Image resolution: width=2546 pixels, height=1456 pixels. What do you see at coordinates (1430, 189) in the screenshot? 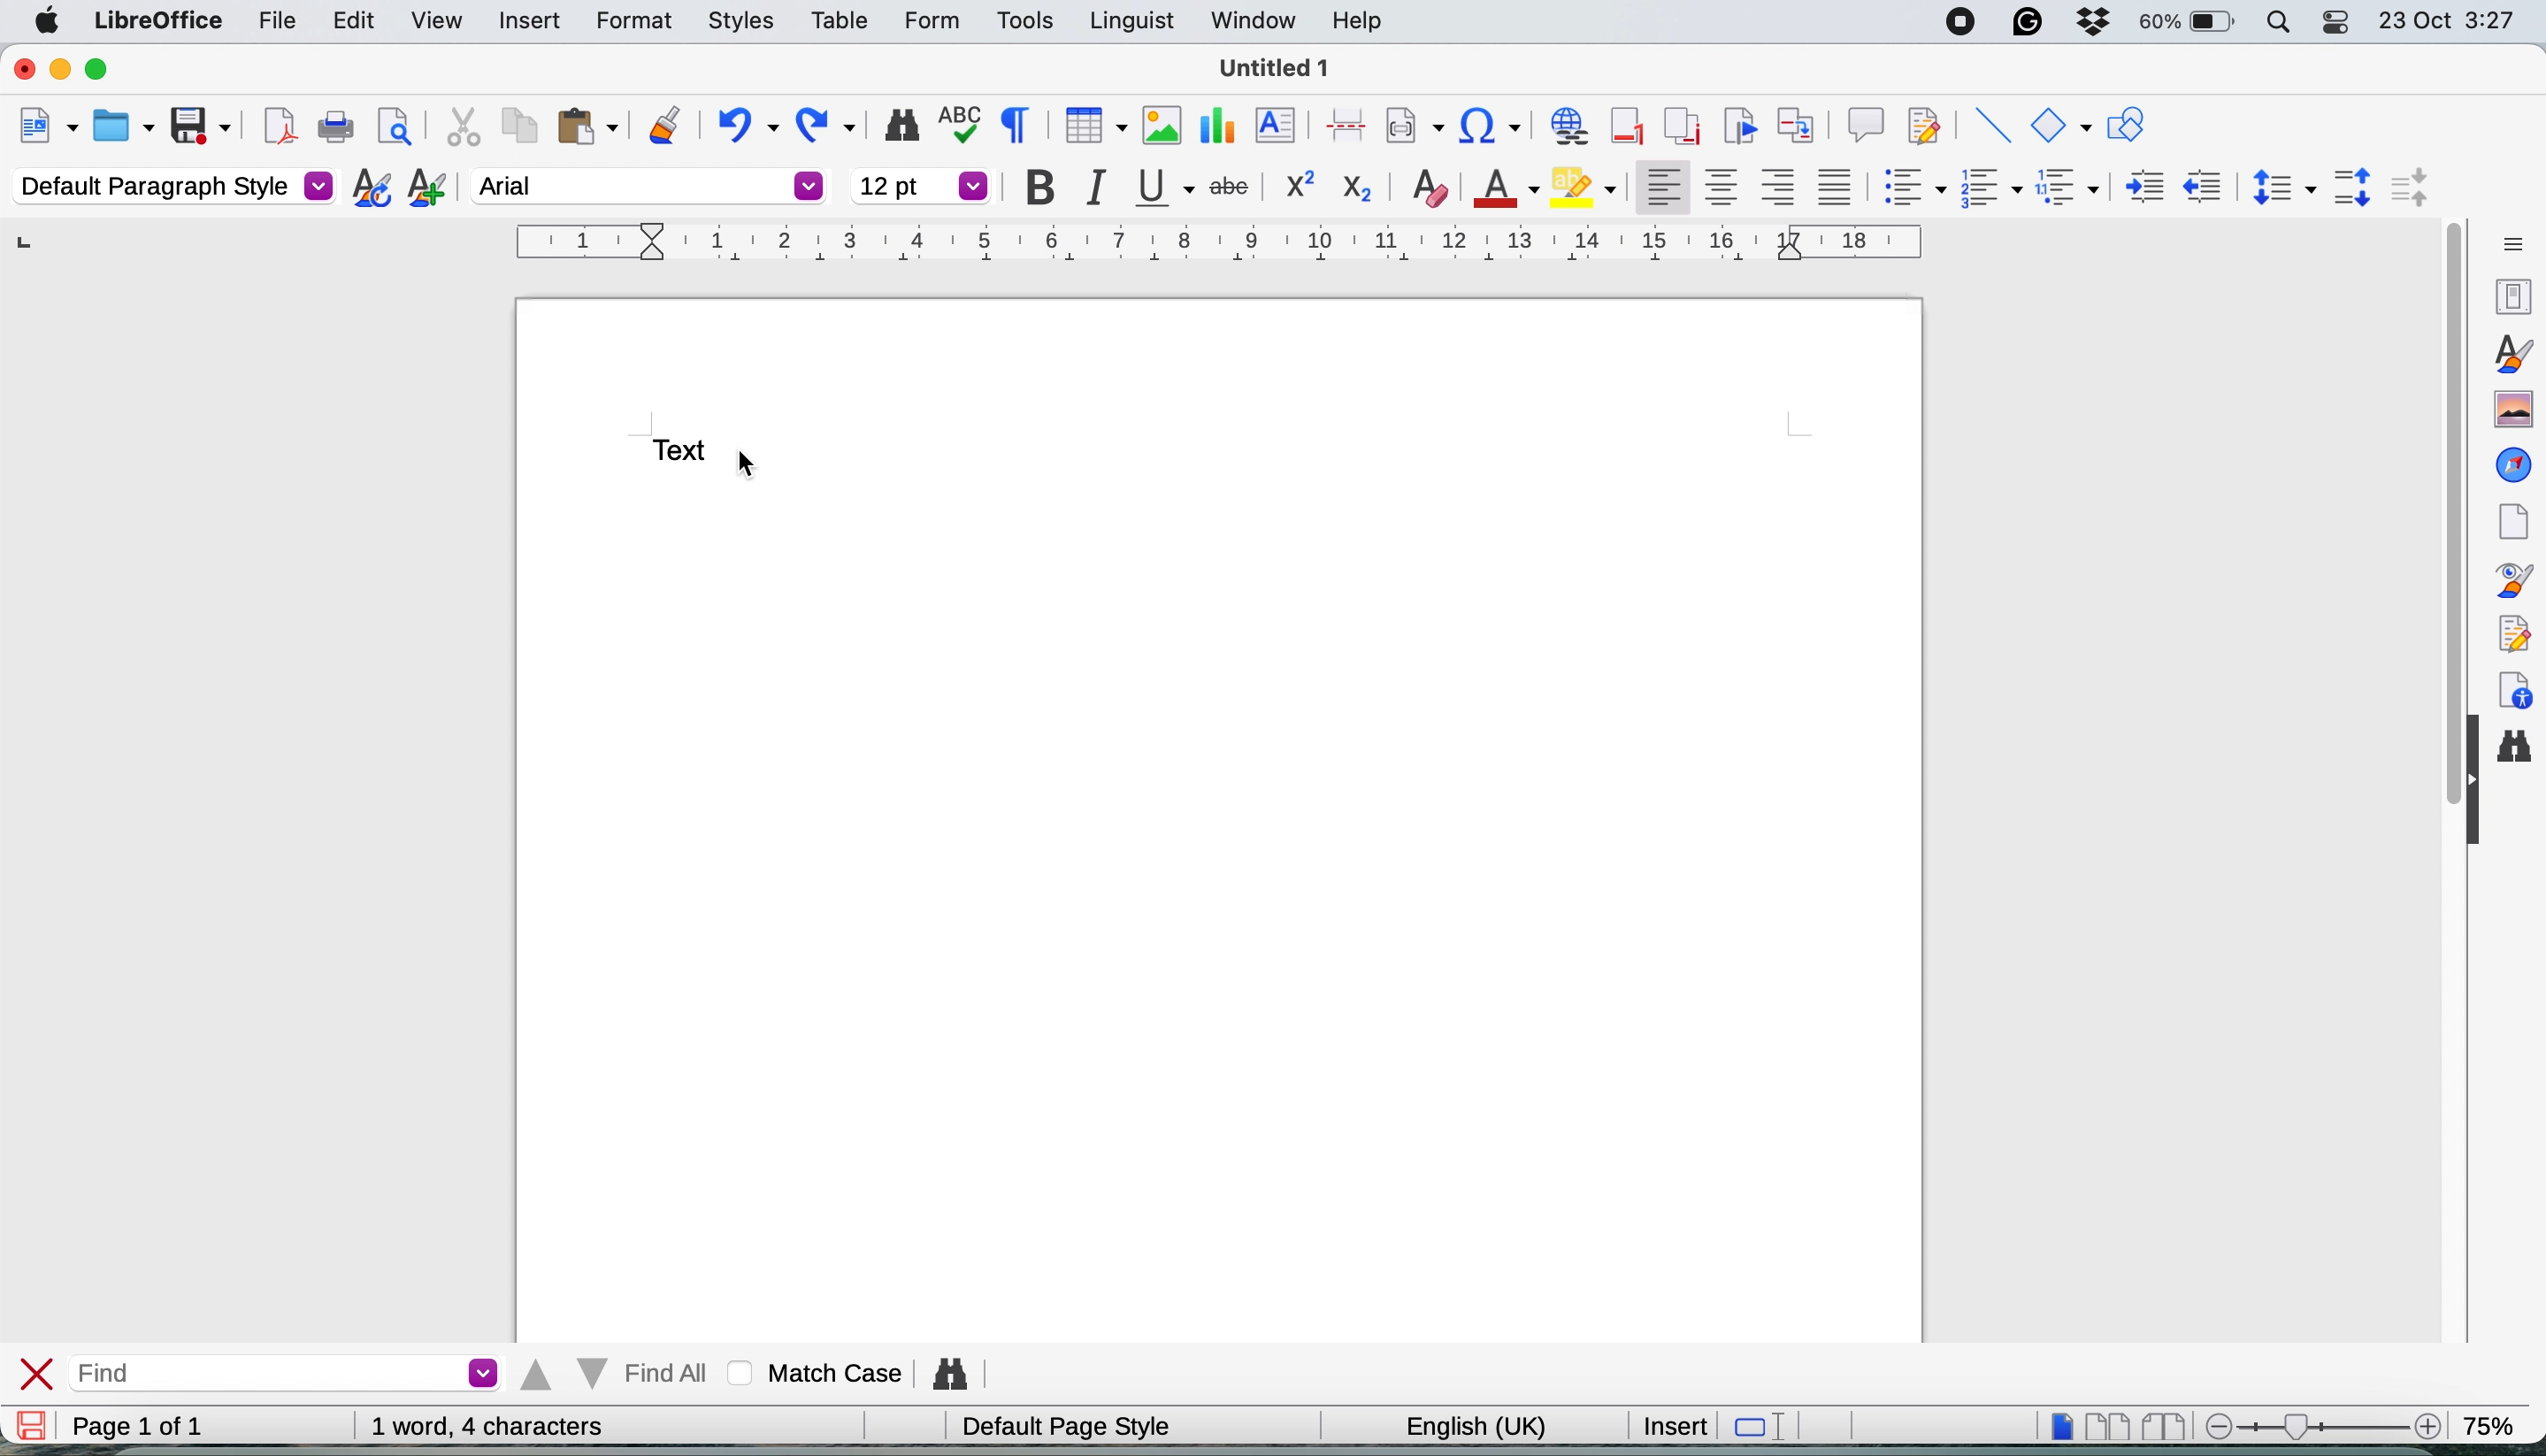
I see `clear direct formatting` at bounding box center [1430, 189].